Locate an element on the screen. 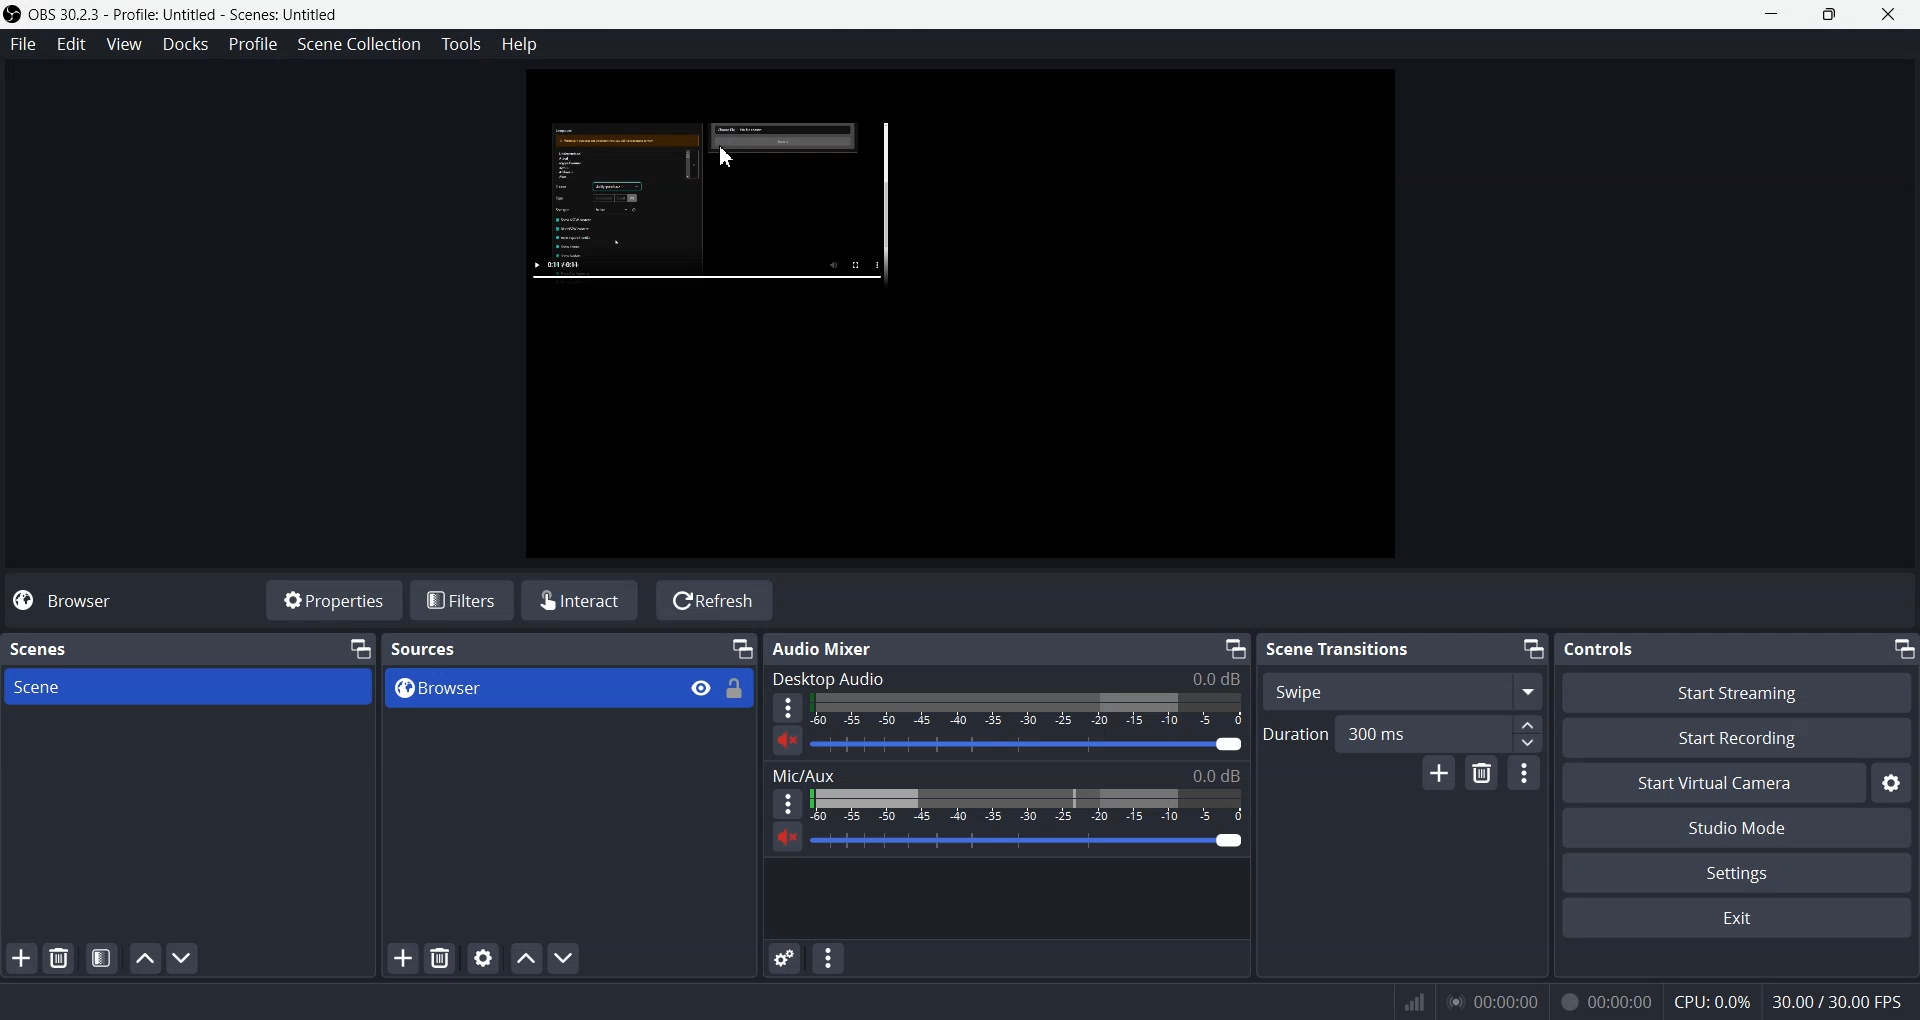 This screenshot has height=1020, width=1920. Add Source is located at coordinates (402, 958).